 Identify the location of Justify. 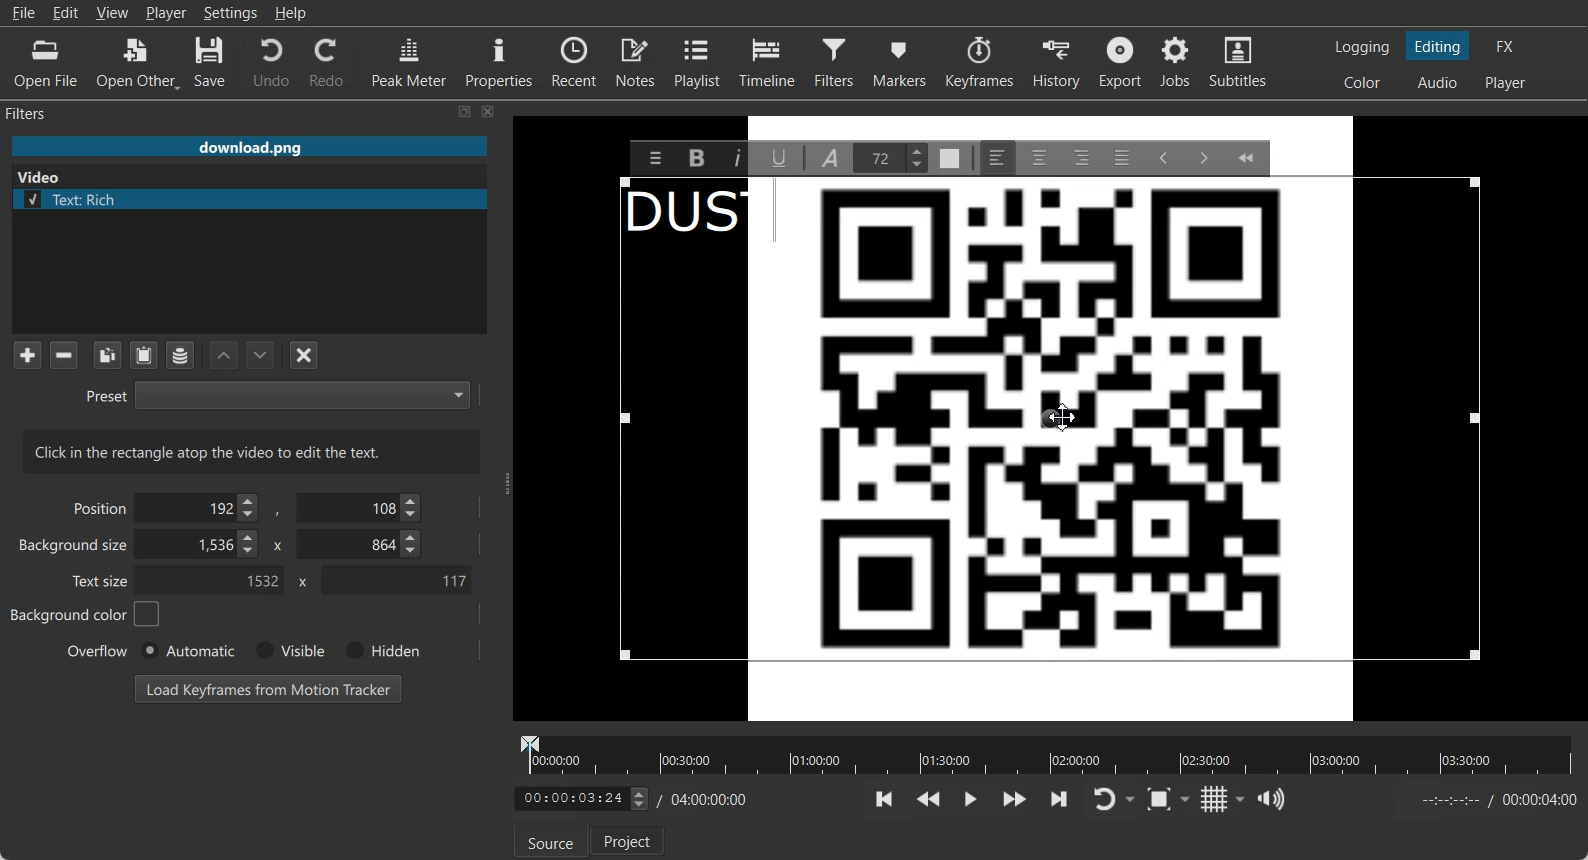
(1123, 158).